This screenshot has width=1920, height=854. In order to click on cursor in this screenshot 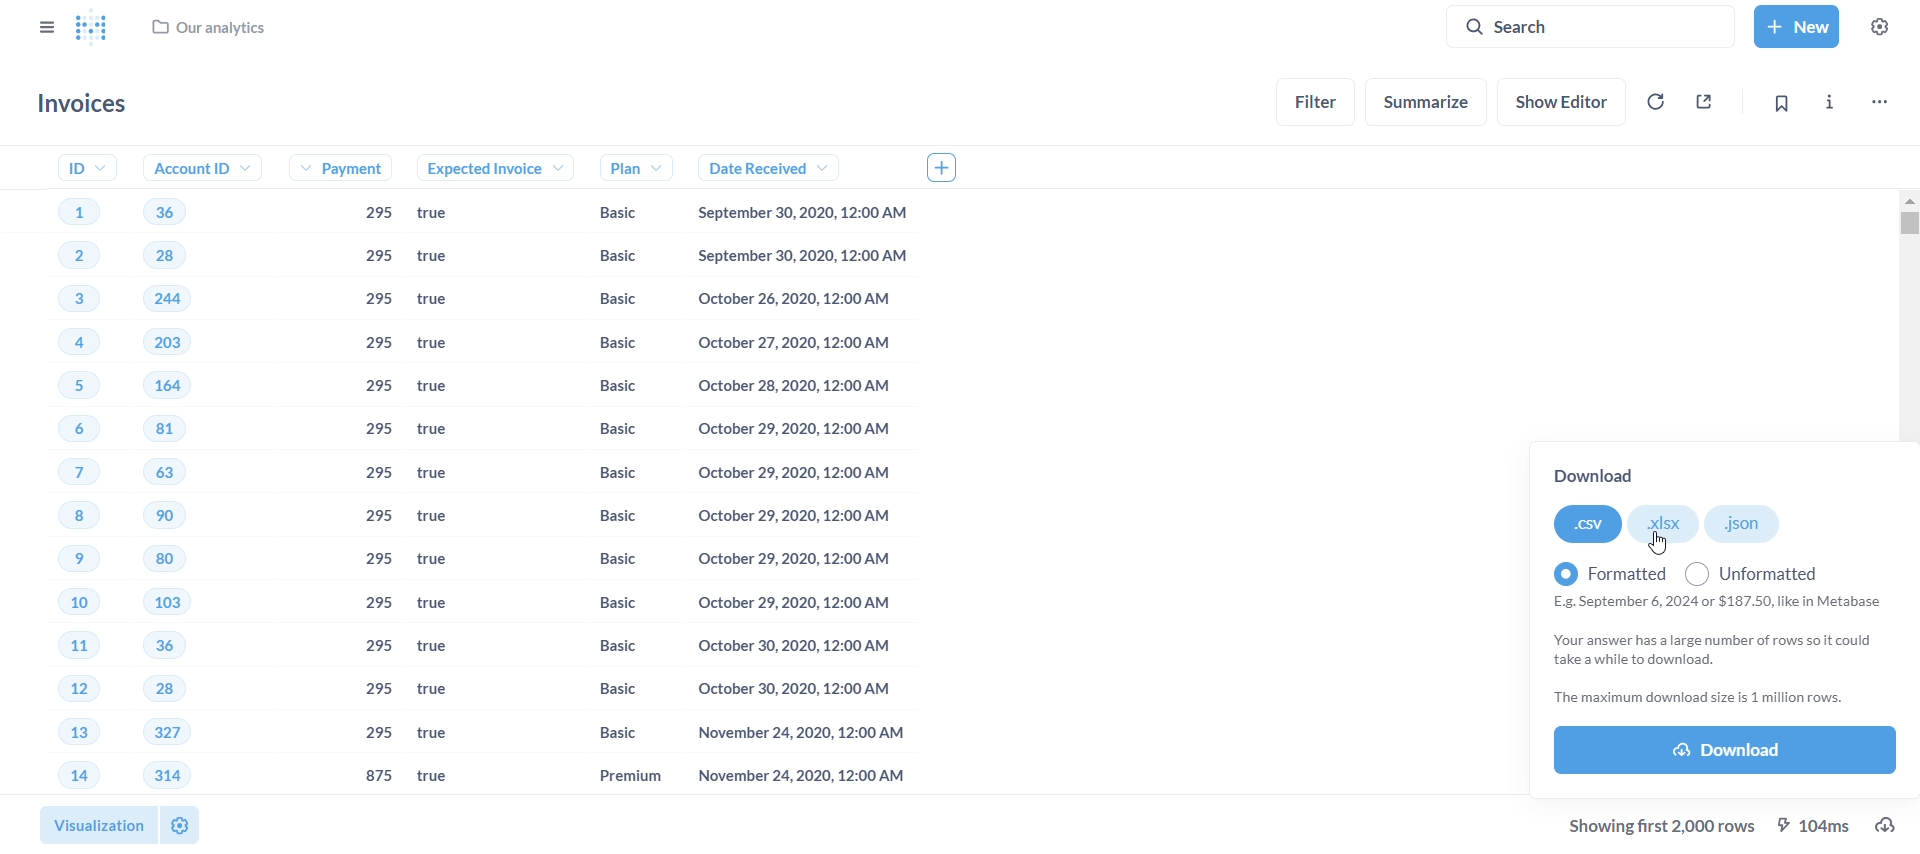, I will do `click(1659, 544)`.